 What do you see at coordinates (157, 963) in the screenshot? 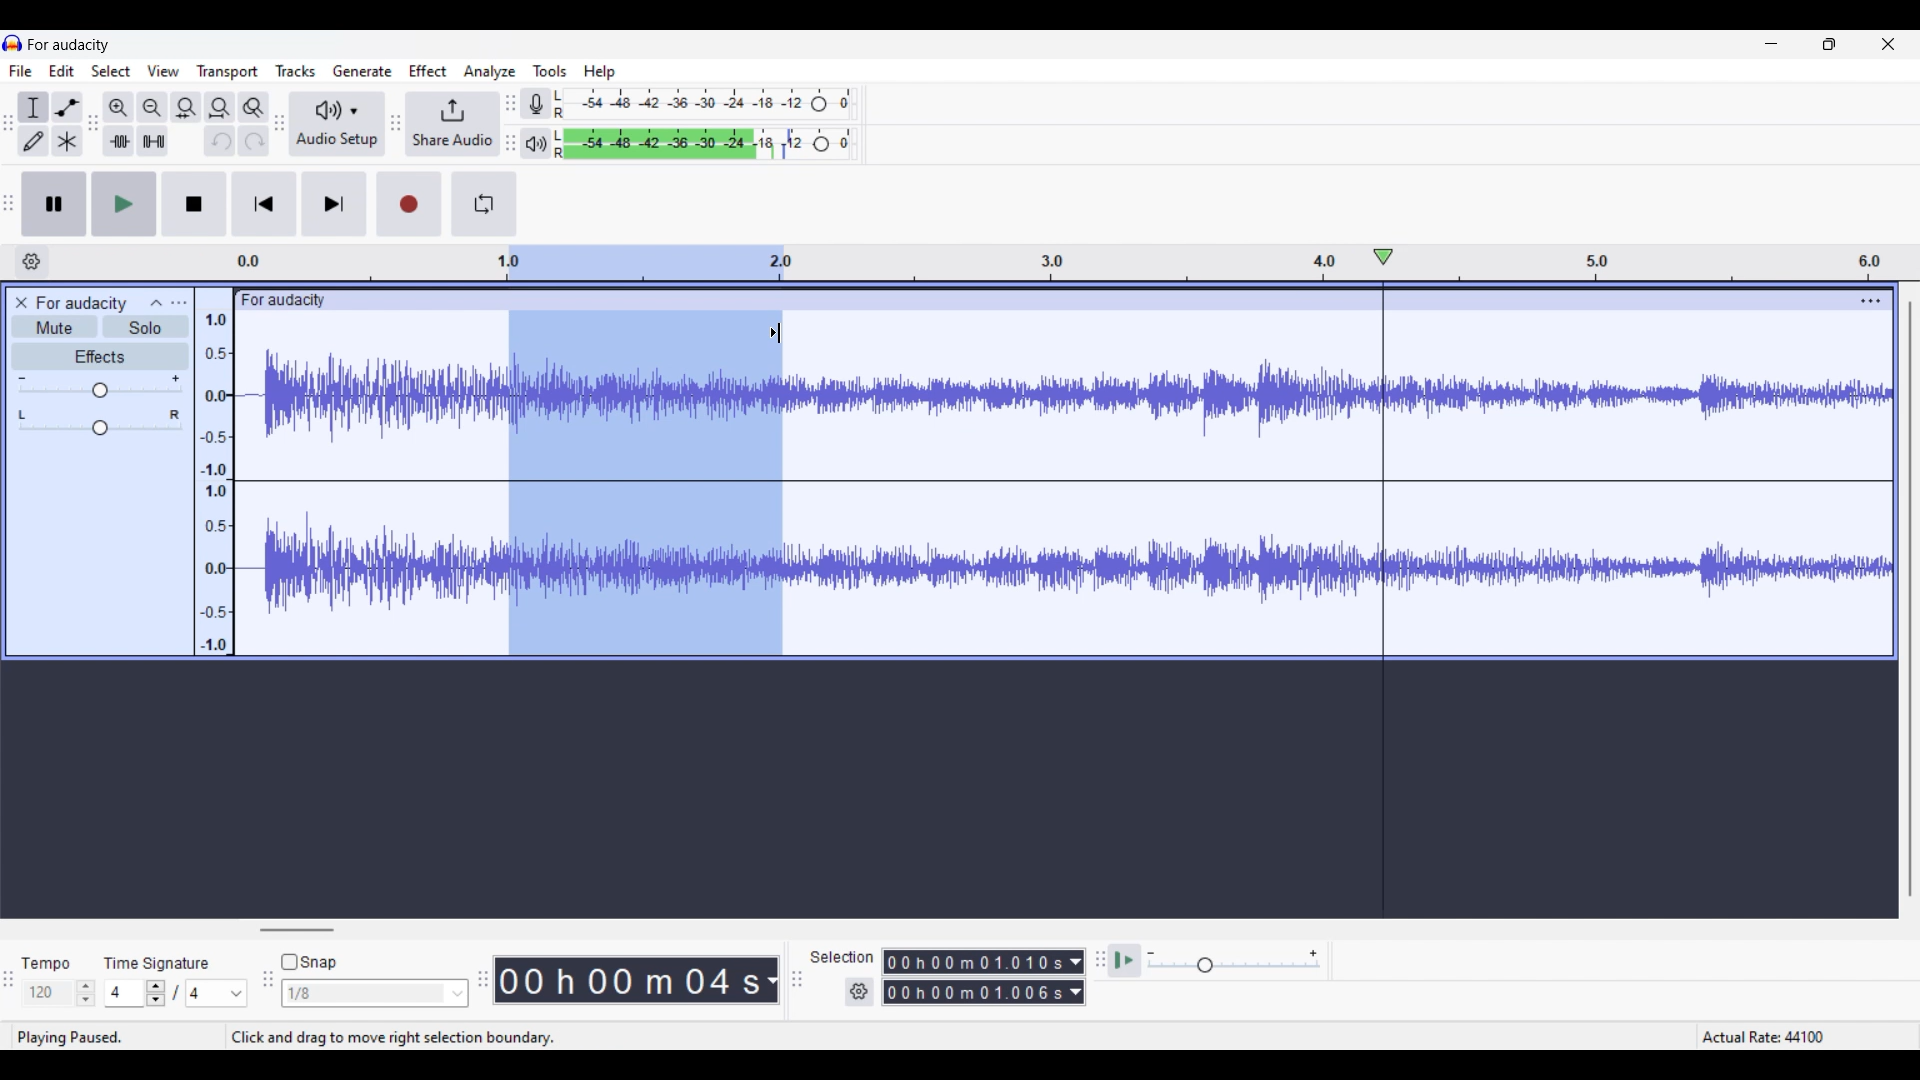
I see `time signature` at bounding box center [157, 963].